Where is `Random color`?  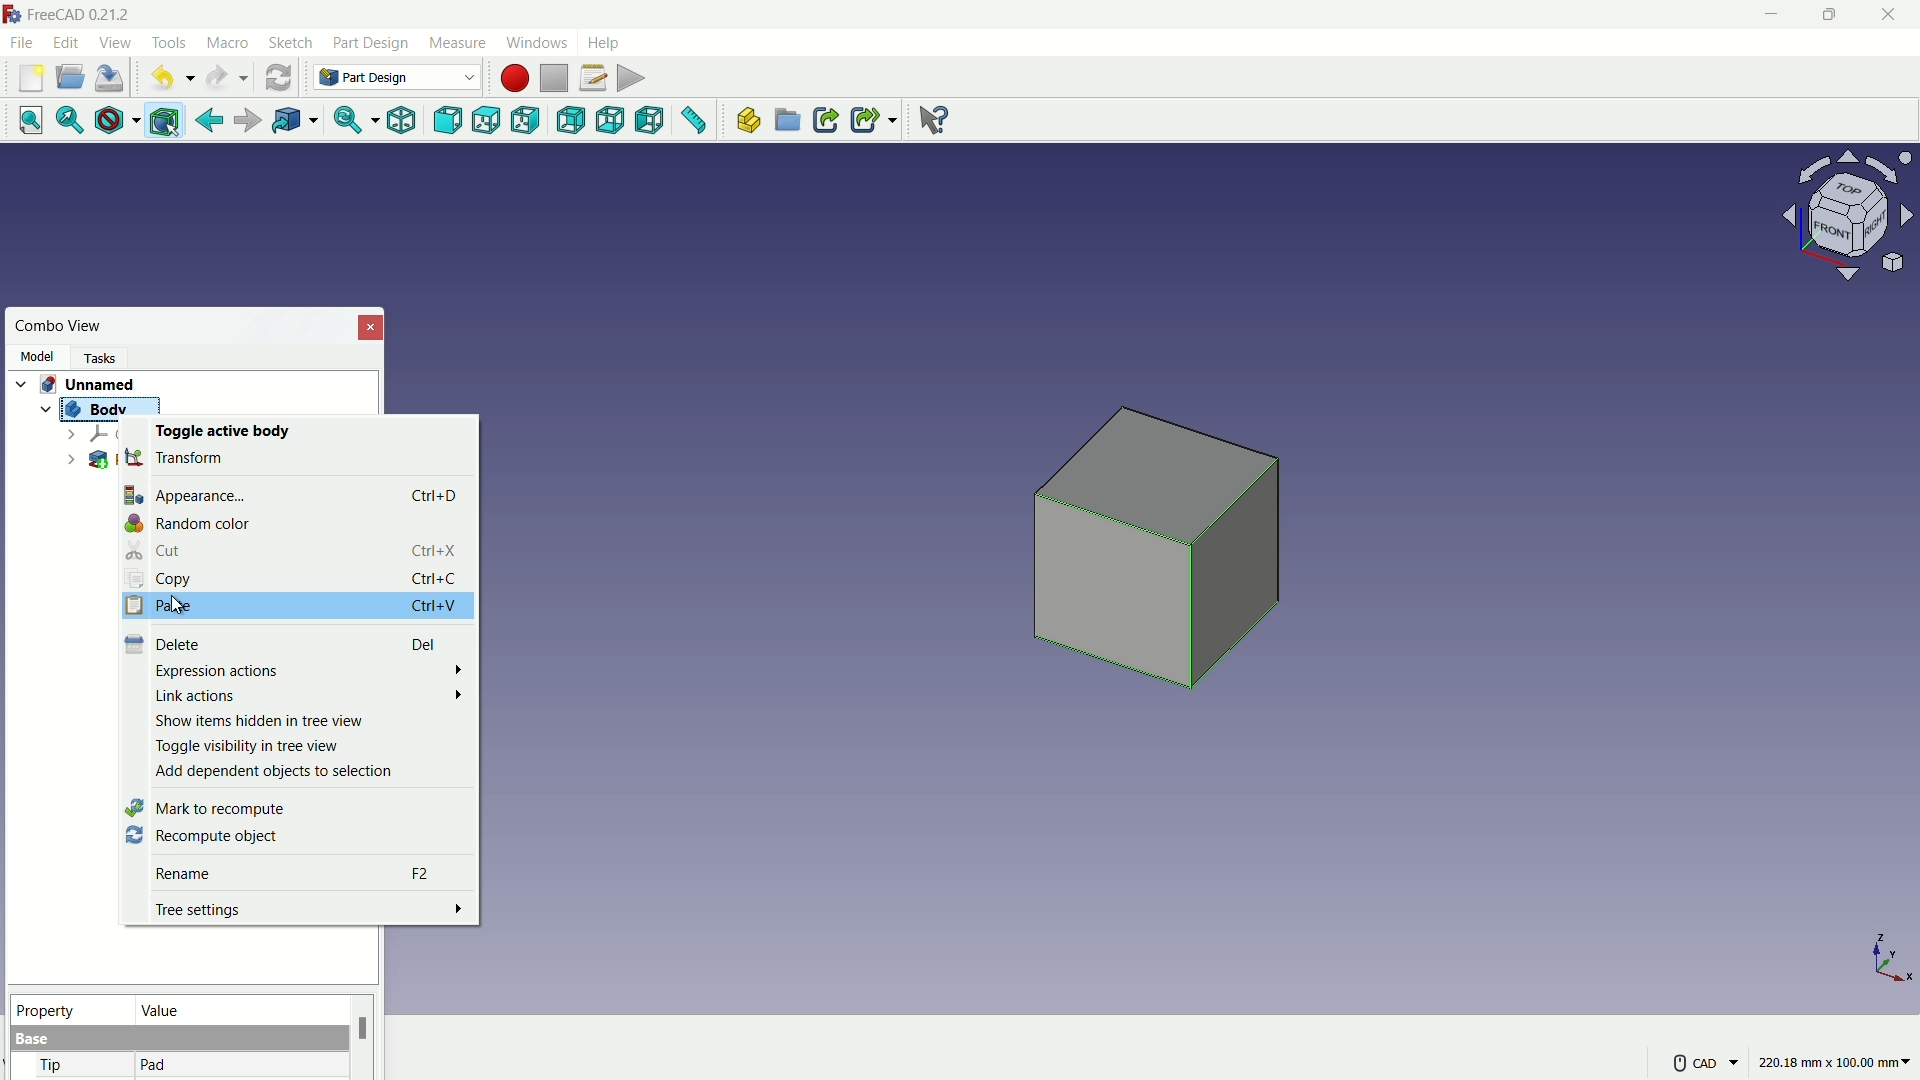
Random color is located at coordinates (187, 524).